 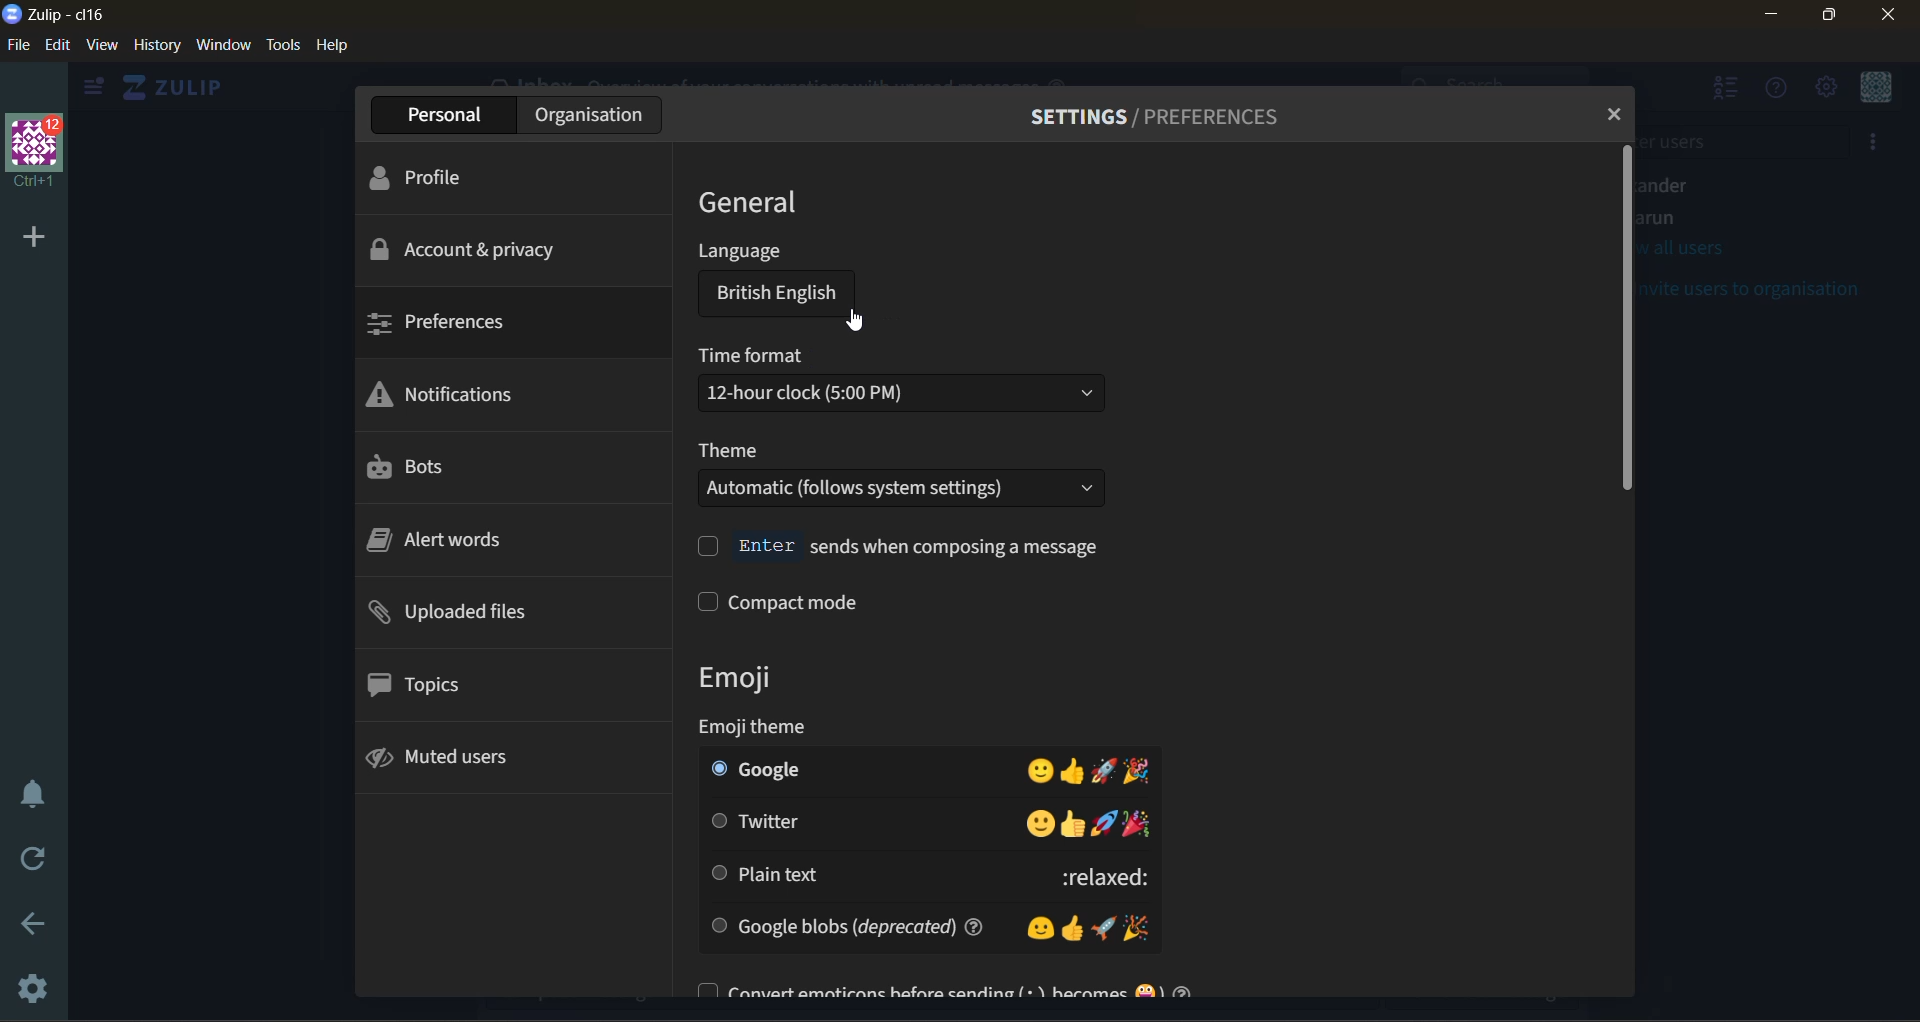 What do you see at coordinates (923, 924) in the screenshot?
I see `google blobs` at bounding box center [923, 924].